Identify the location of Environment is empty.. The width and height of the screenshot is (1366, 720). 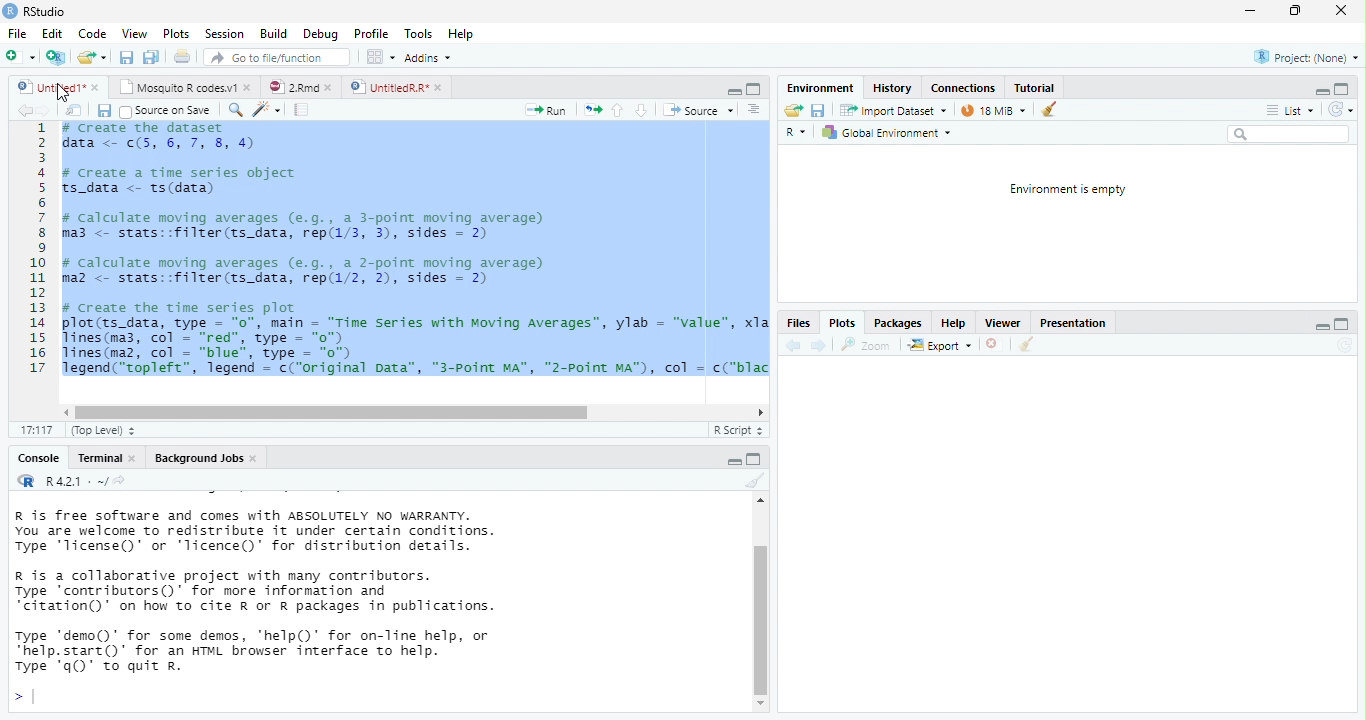
(1067, 190).